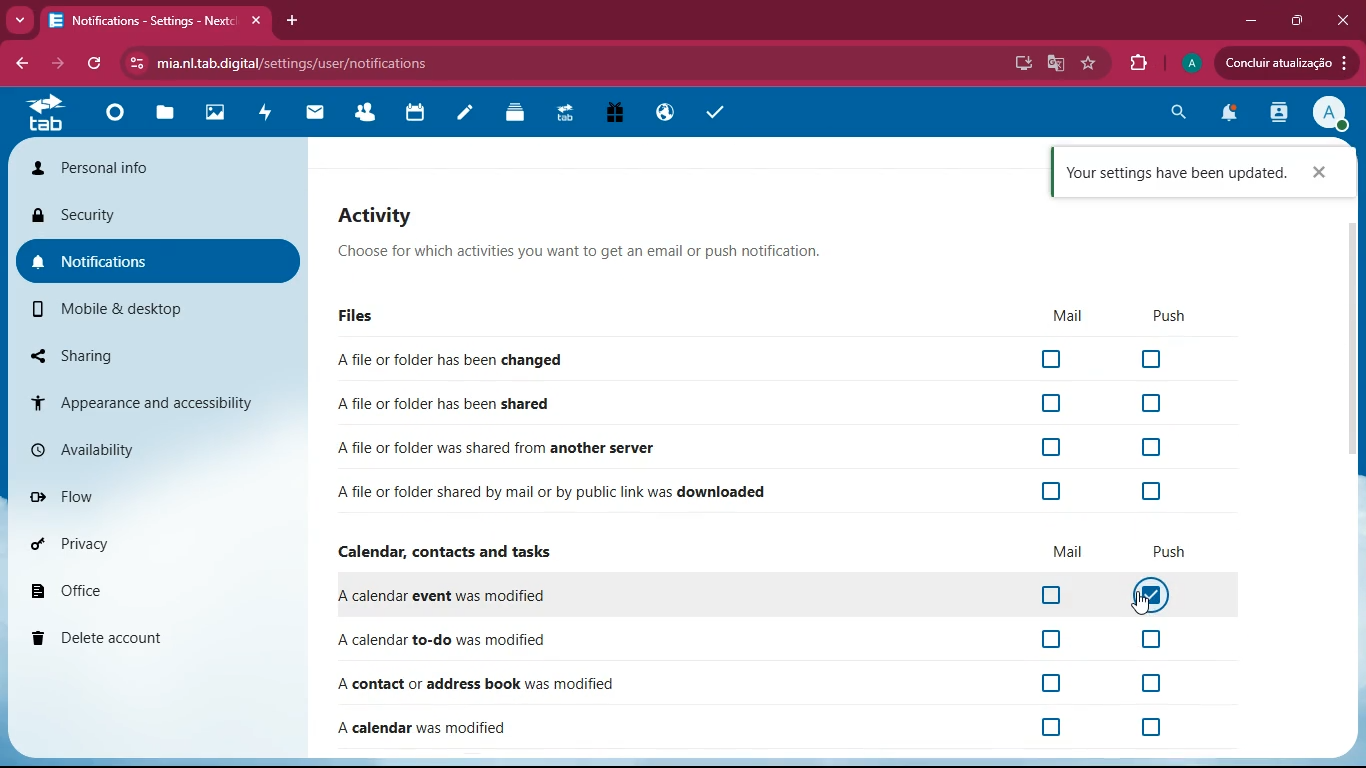  I want to click on Calendar, so click(418, 112).